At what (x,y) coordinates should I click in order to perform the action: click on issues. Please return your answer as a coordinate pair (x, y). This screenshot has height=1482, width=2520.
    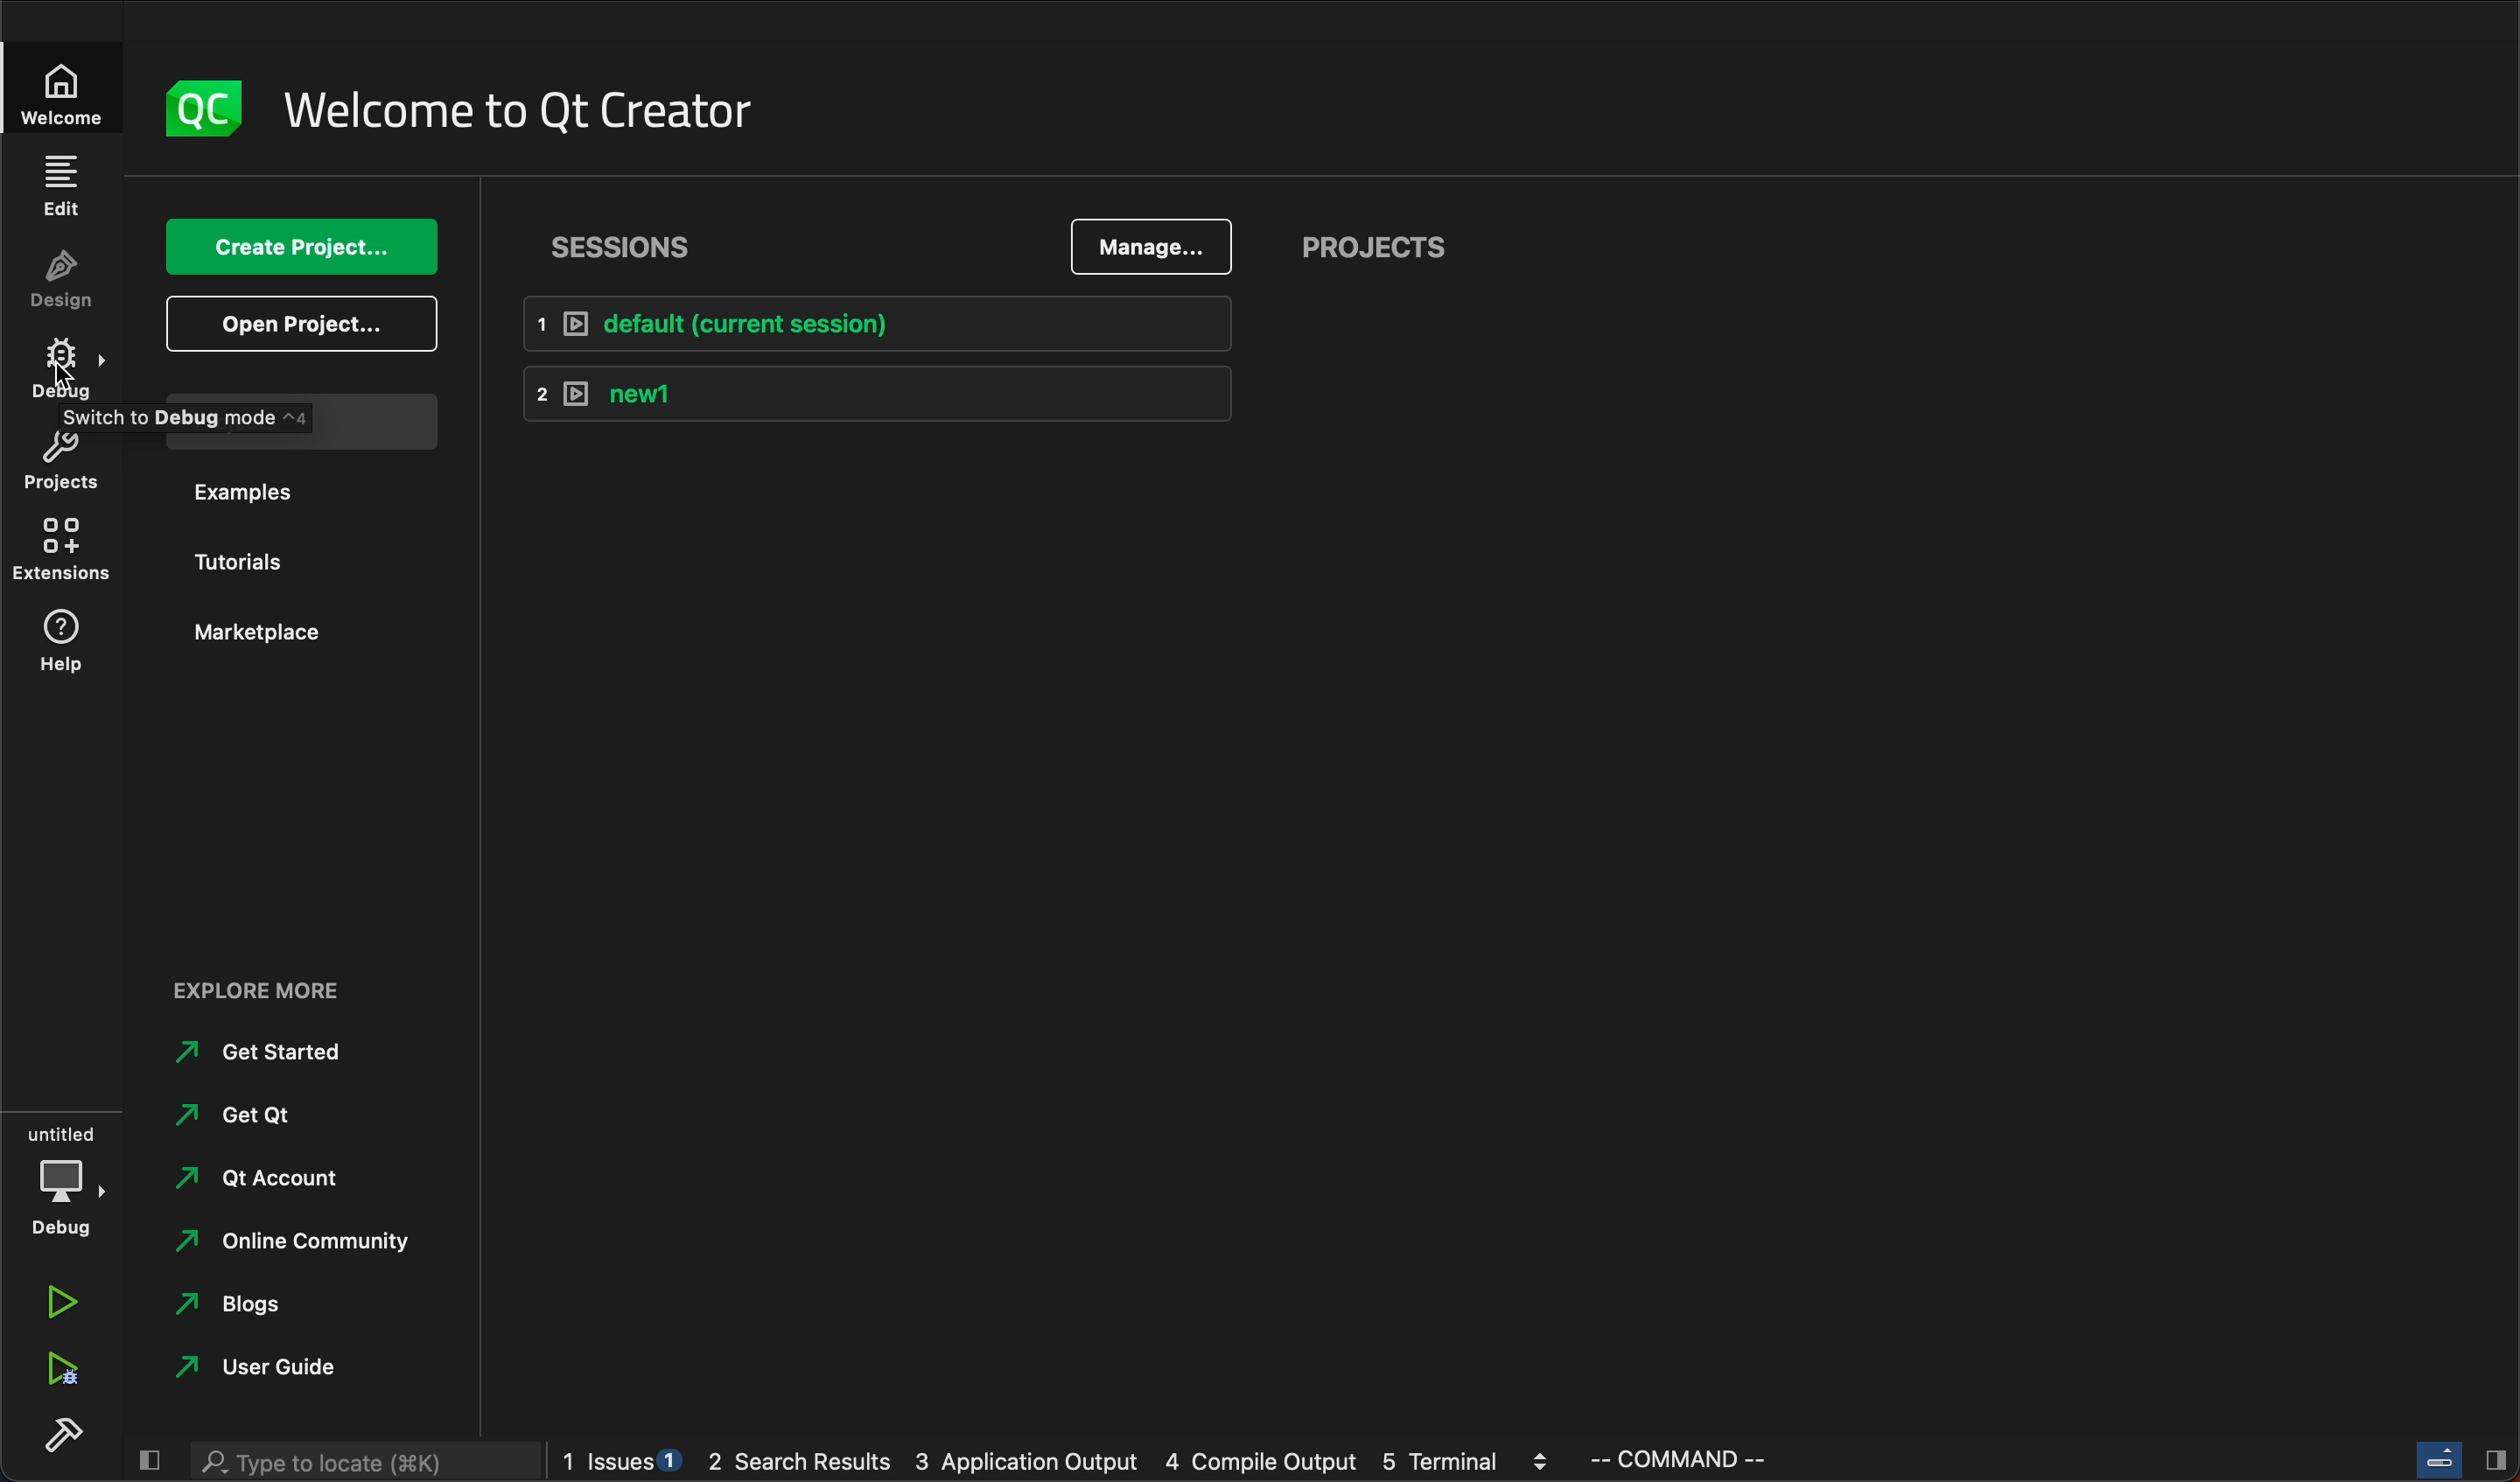
    Looking at the image, I should click on (626, 1463).